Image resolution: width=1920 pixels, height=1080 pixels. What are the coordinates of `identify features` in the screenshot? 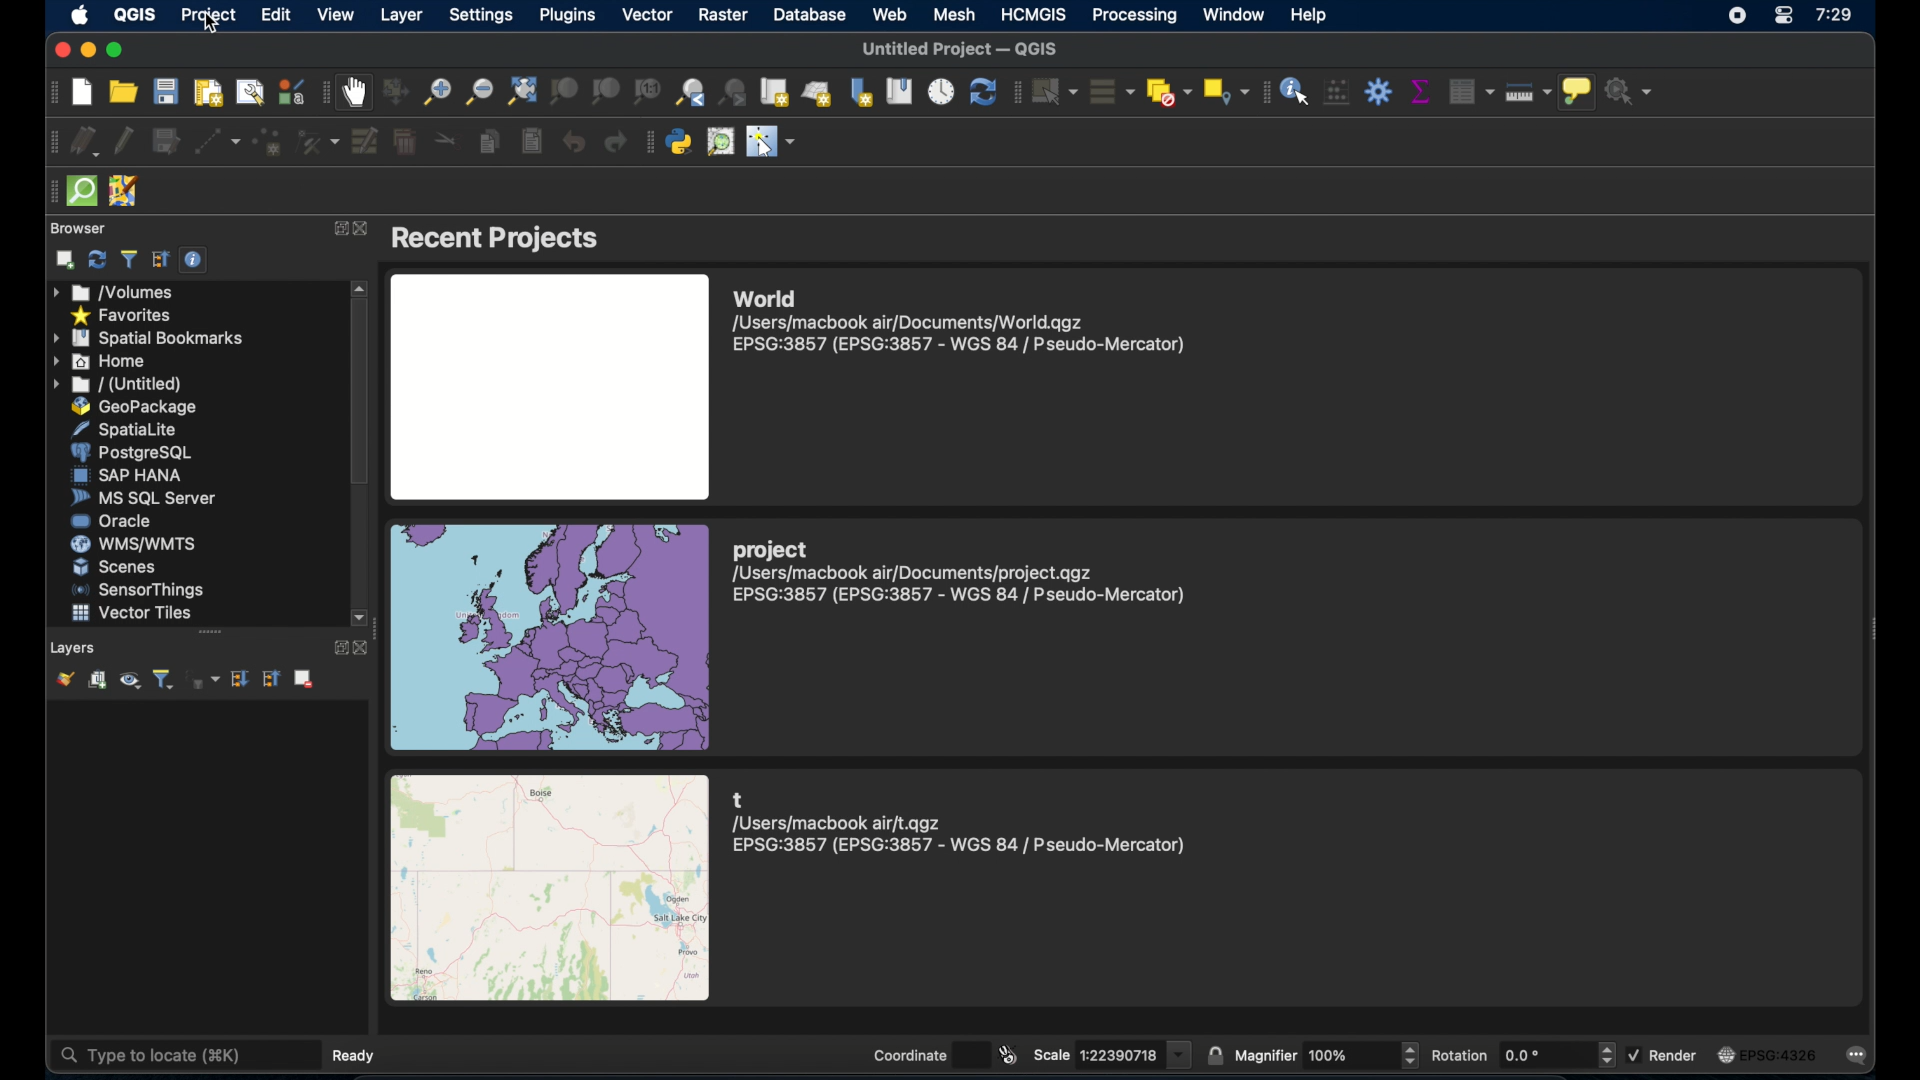 It's located at (1298, 93).